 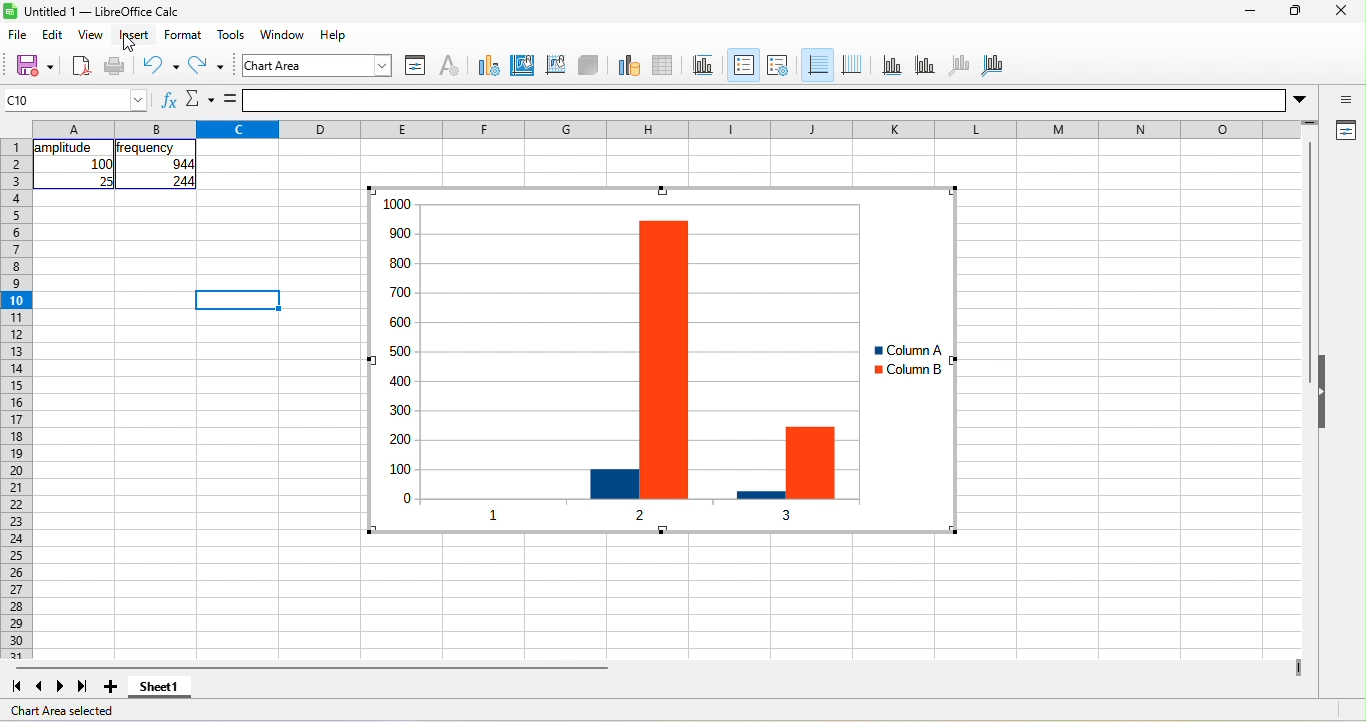 I want to click on horizontal grids, so click(x=816, y=66).